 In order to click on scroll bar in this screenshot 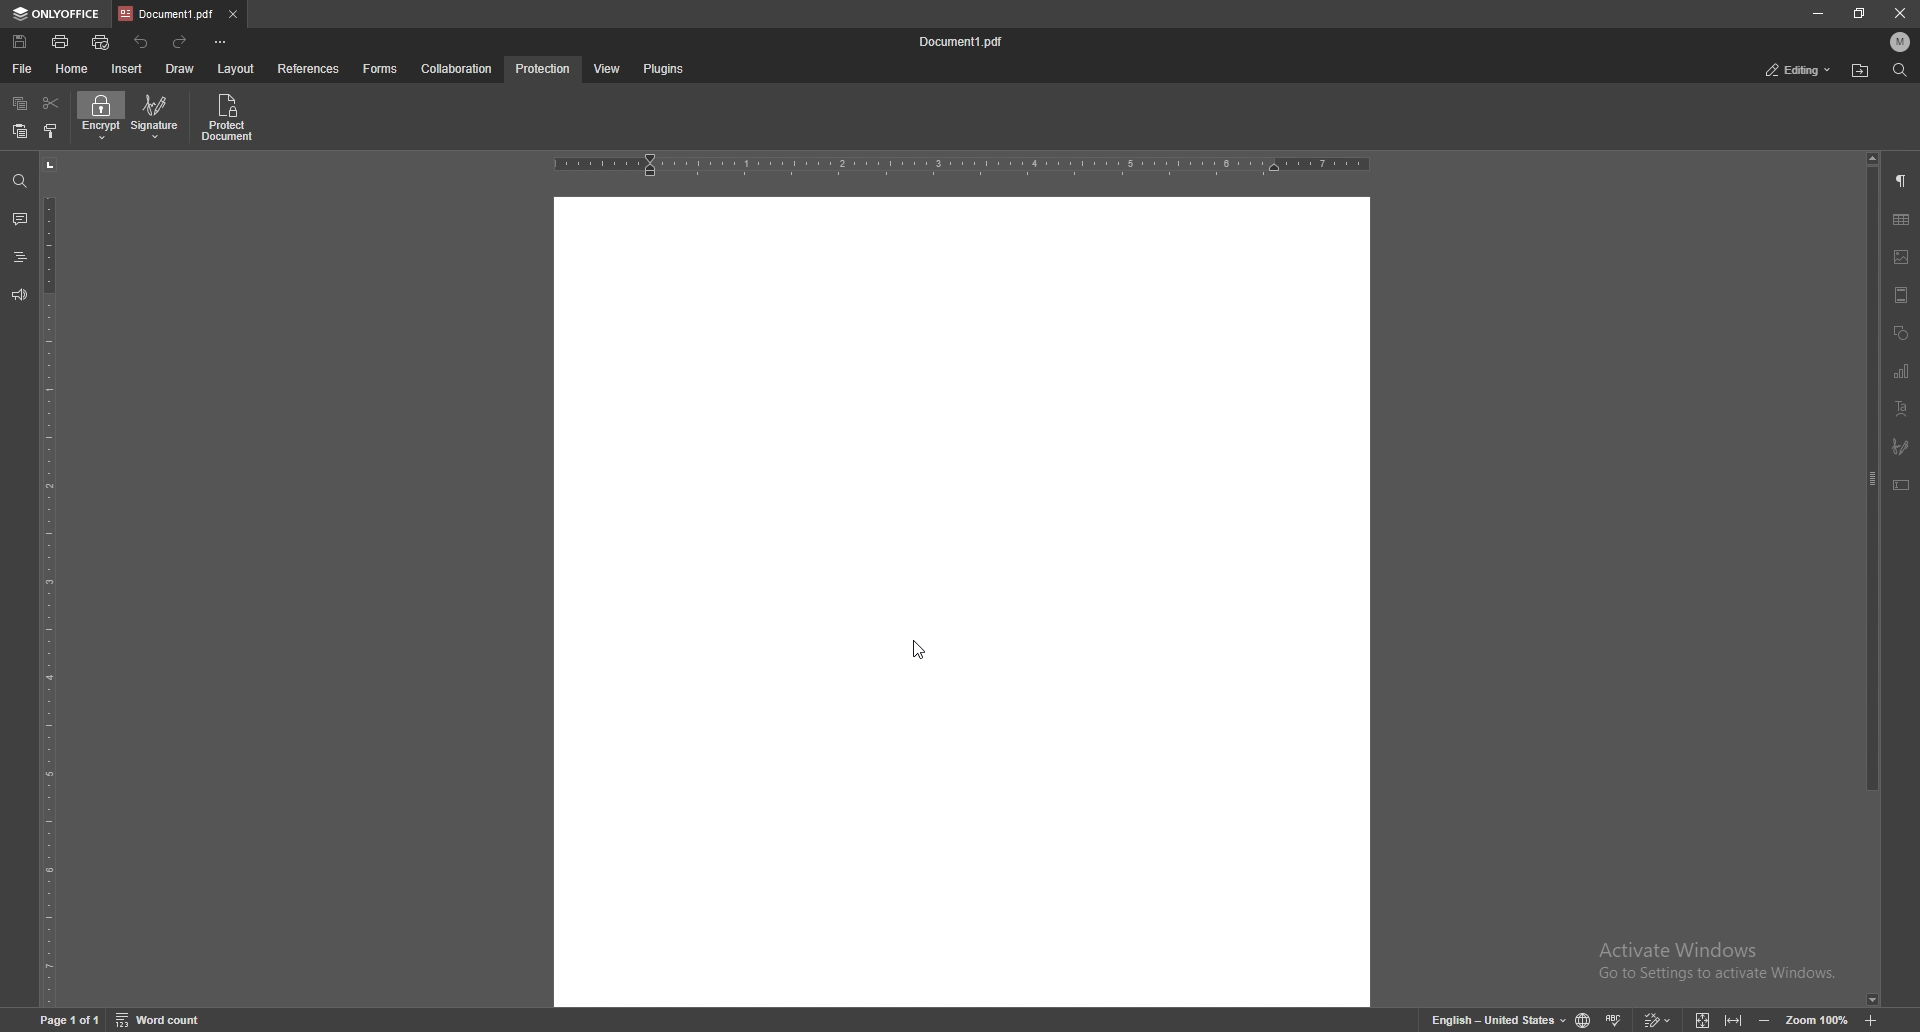, I will do `click(1870, 579)`.